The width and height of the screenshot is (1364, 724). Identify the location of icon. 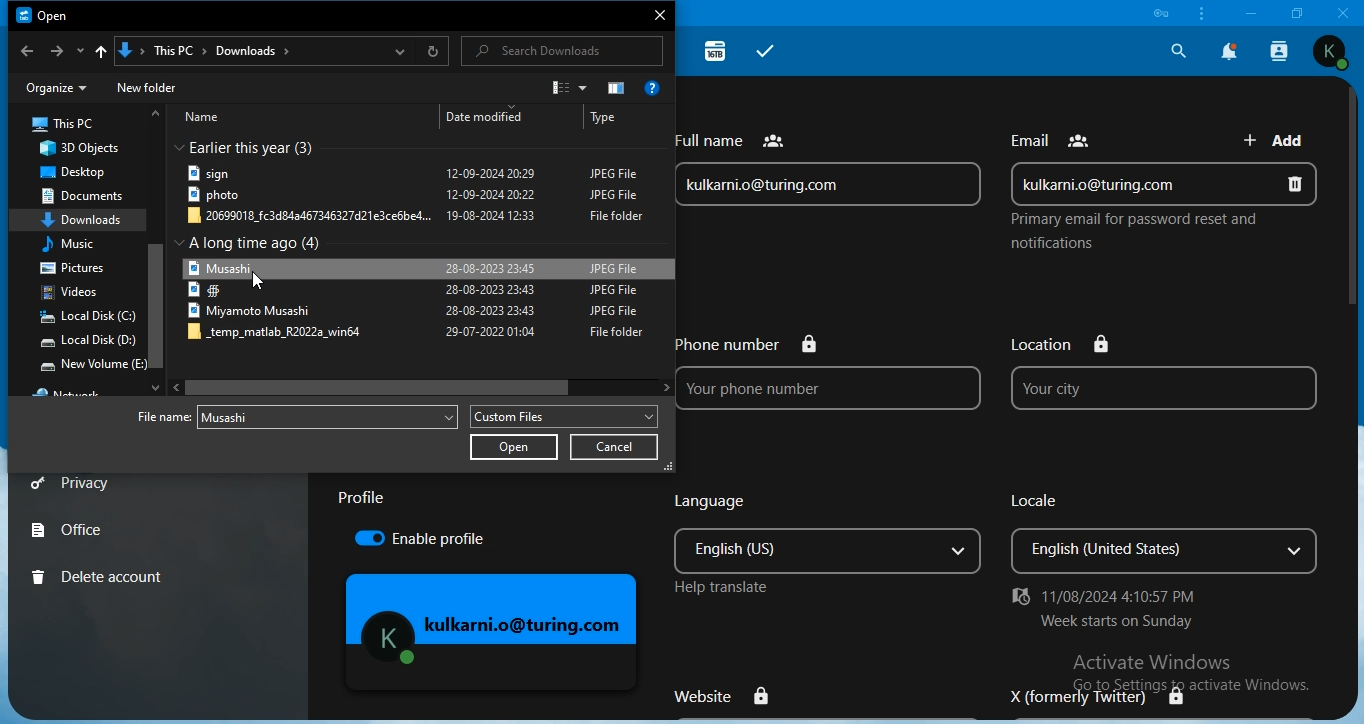
(567, 88).